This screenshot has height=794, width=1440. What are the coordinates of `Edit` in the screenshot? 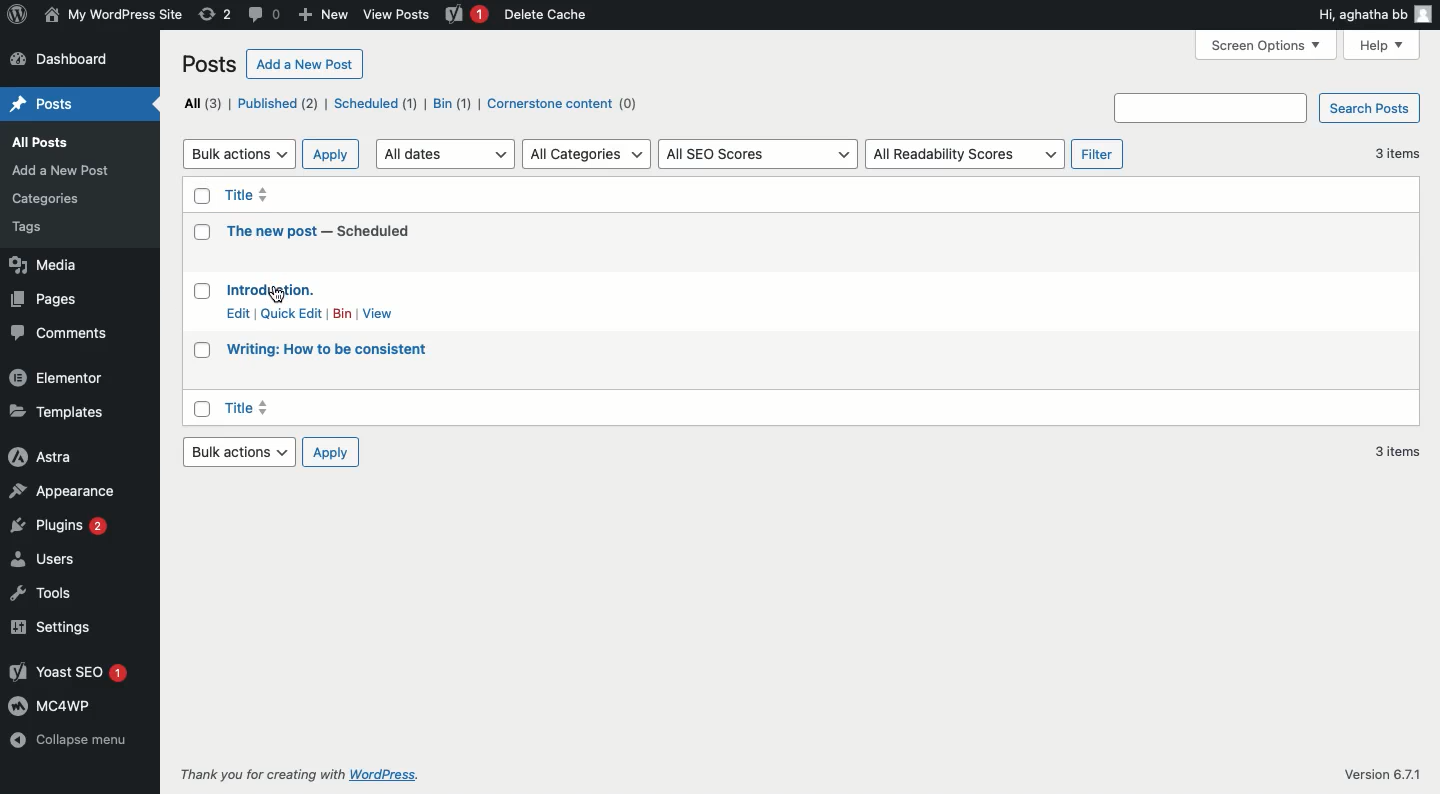 It's located at (239, 313).